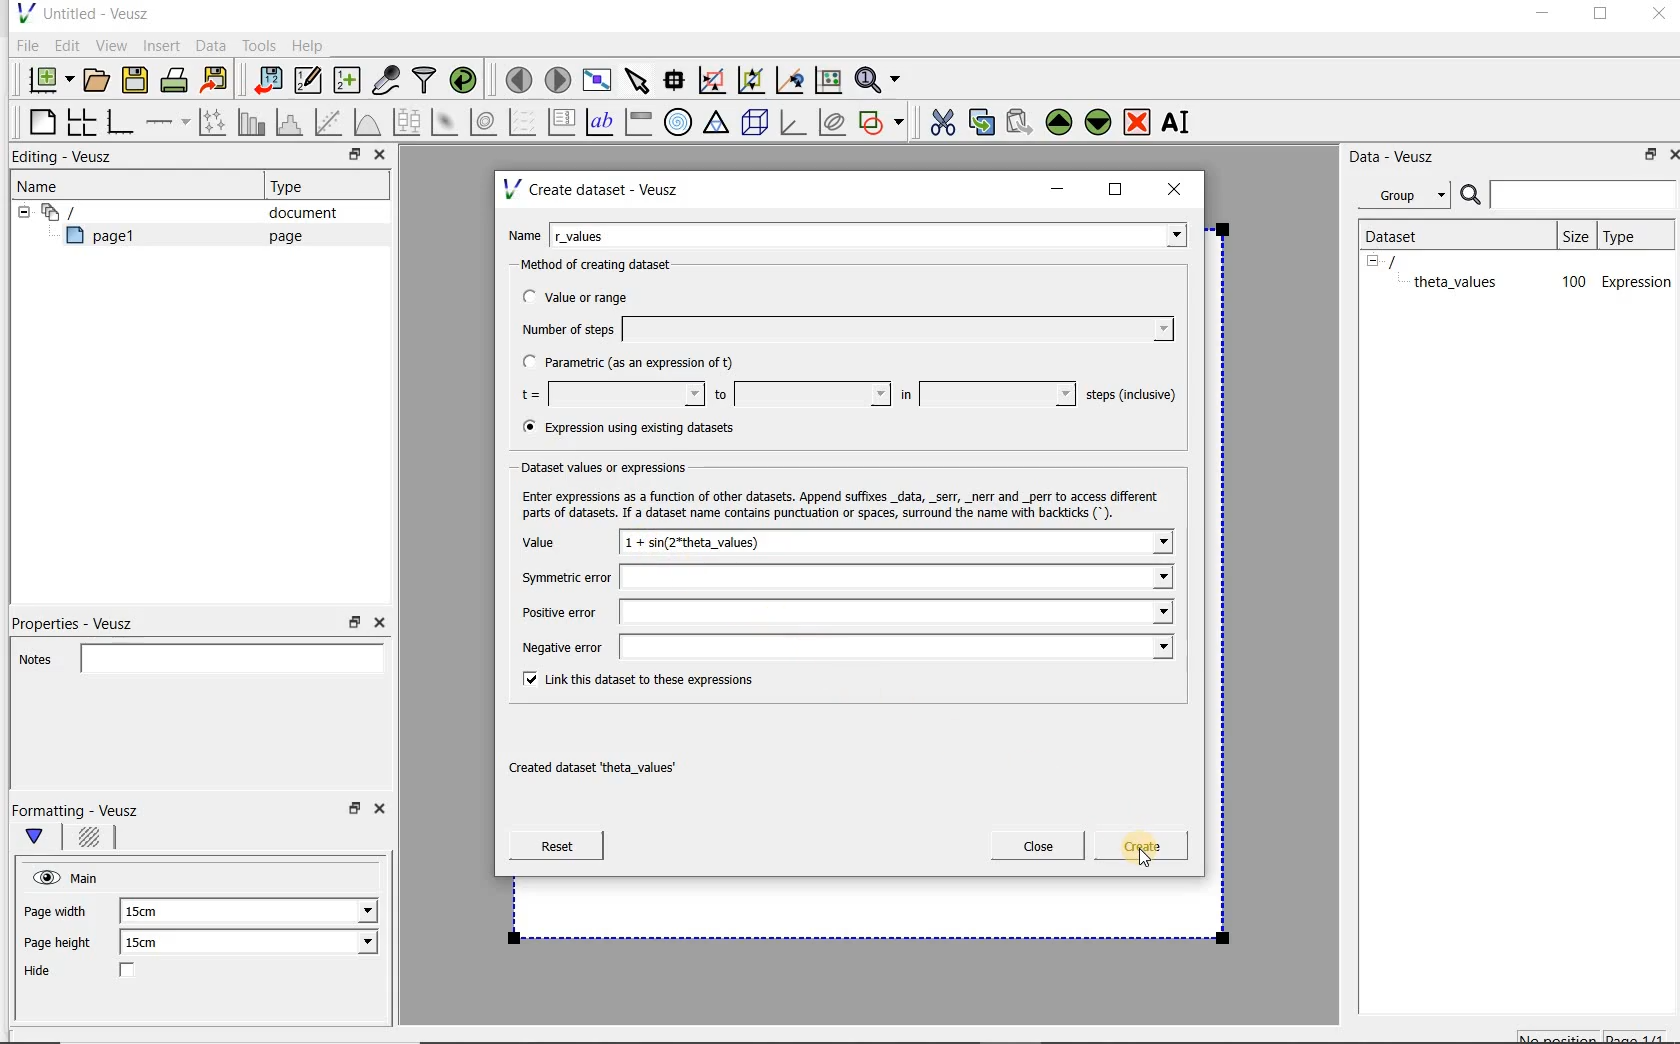  Describe the element at coordinates (1180, 122) in the screenshot. I see `rename the selected widget` at that location.